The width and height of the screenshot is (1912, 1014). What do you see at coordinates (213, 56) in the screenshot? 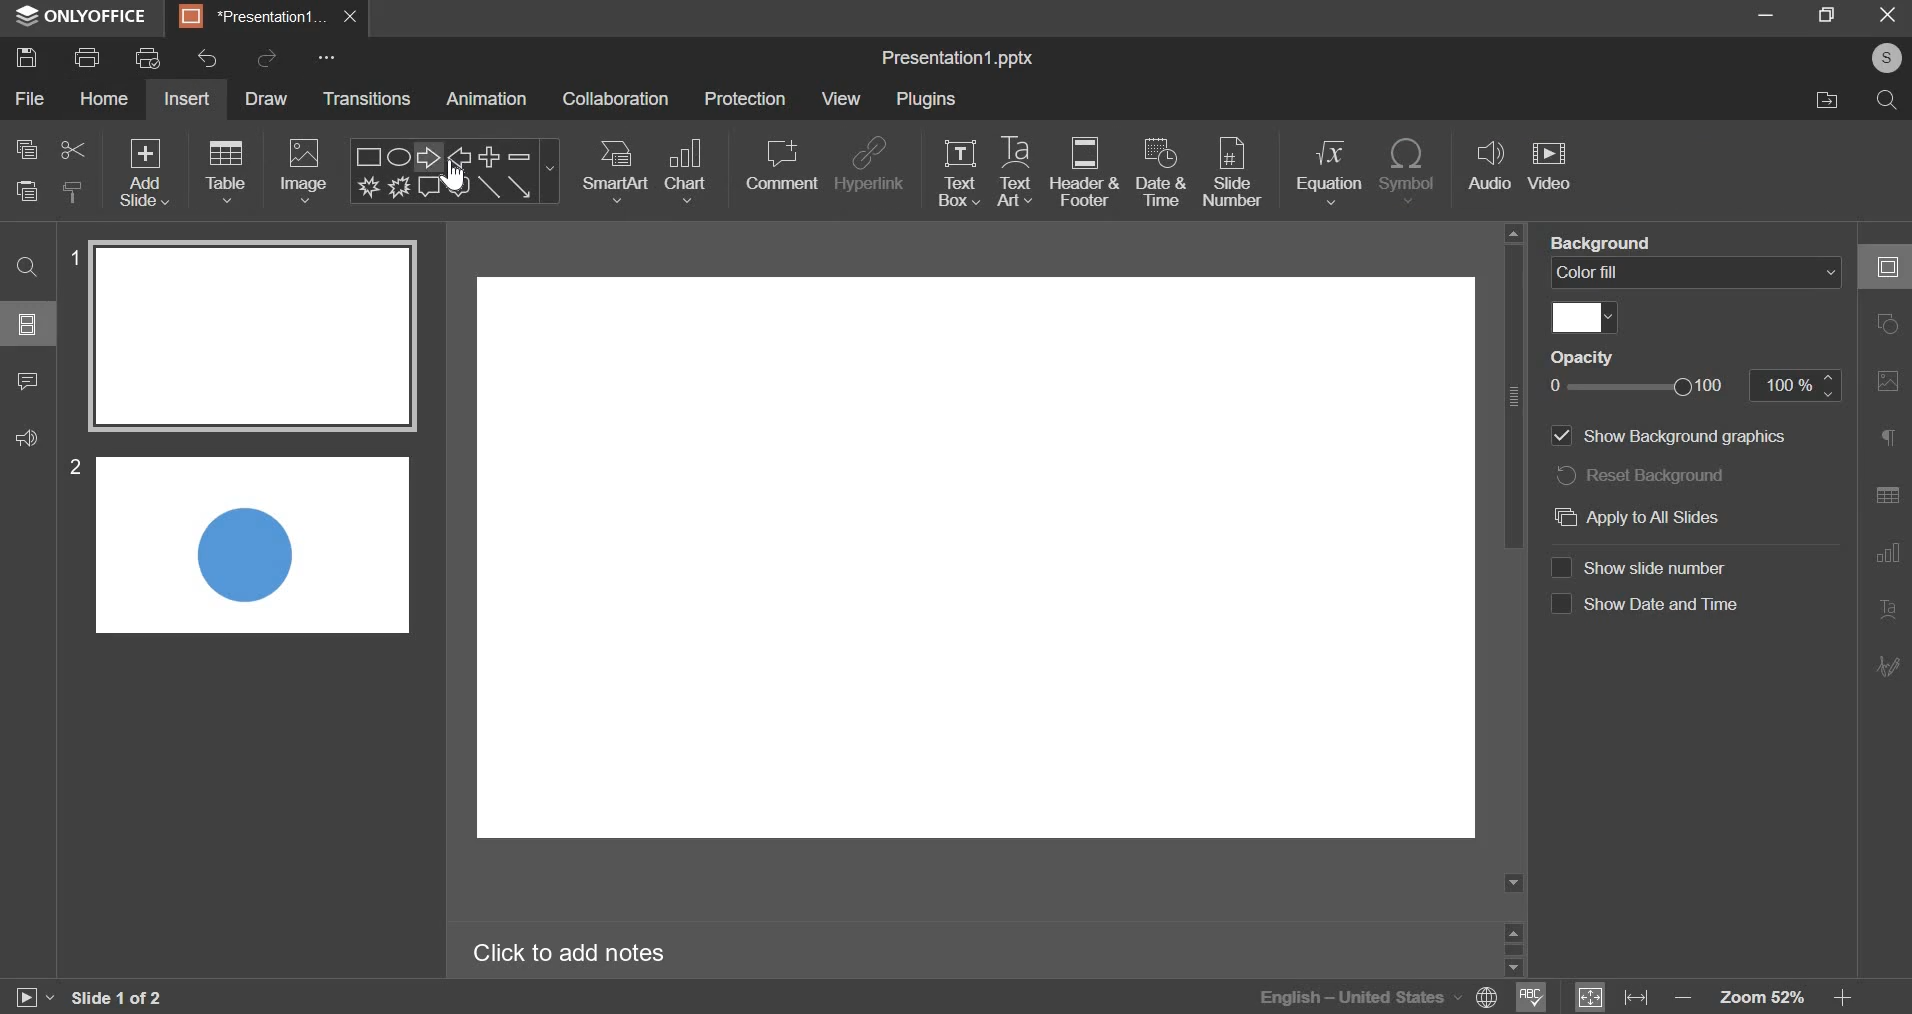
I see `undo` at bounding box center [213, 56].